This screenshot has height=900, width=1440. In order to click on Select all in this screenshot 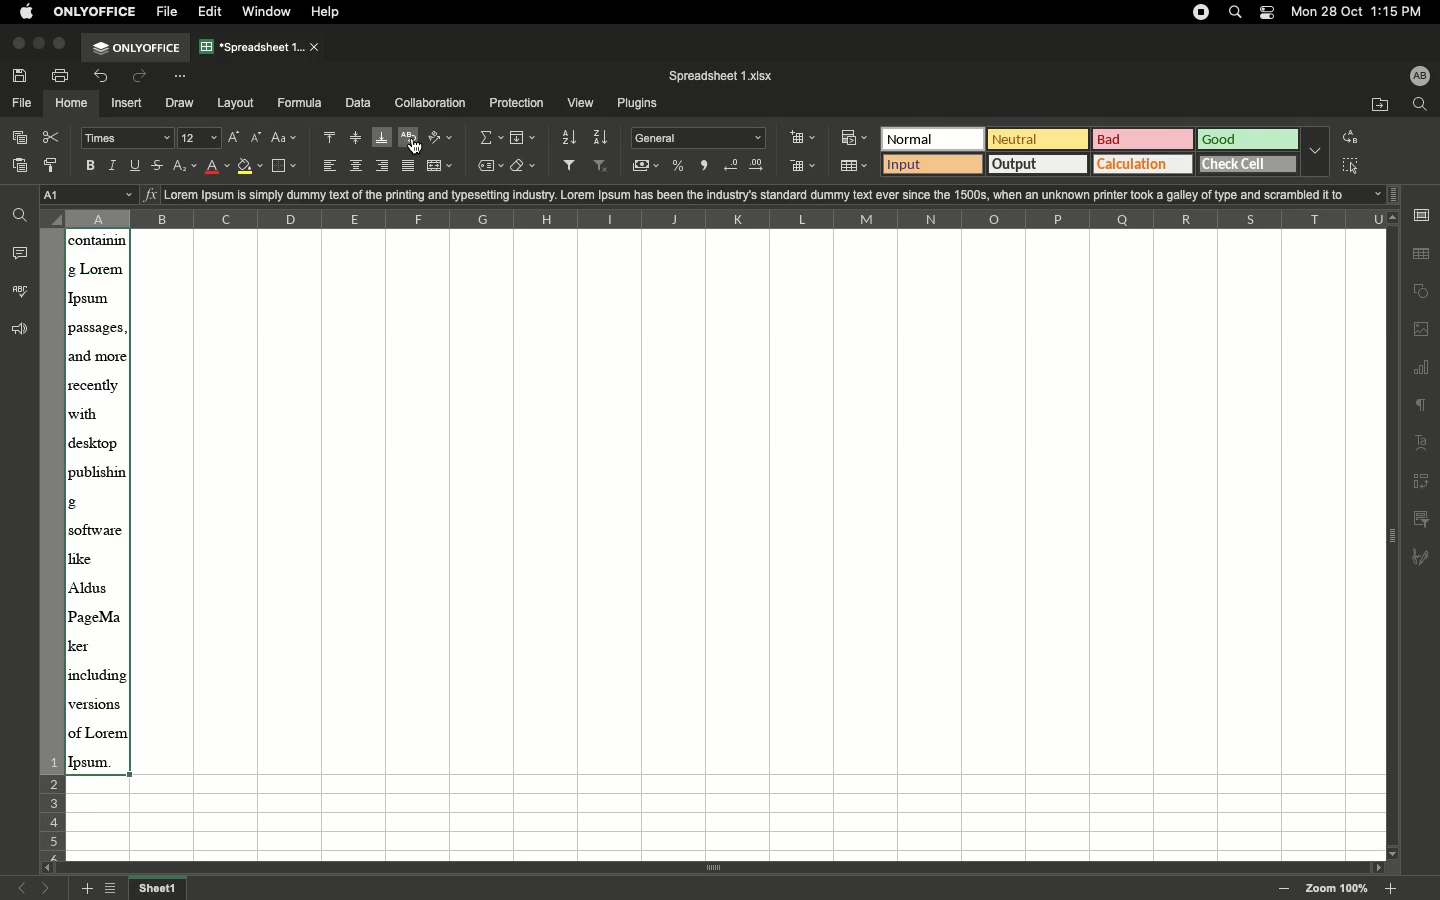, I will do `click(1349, 168)`.